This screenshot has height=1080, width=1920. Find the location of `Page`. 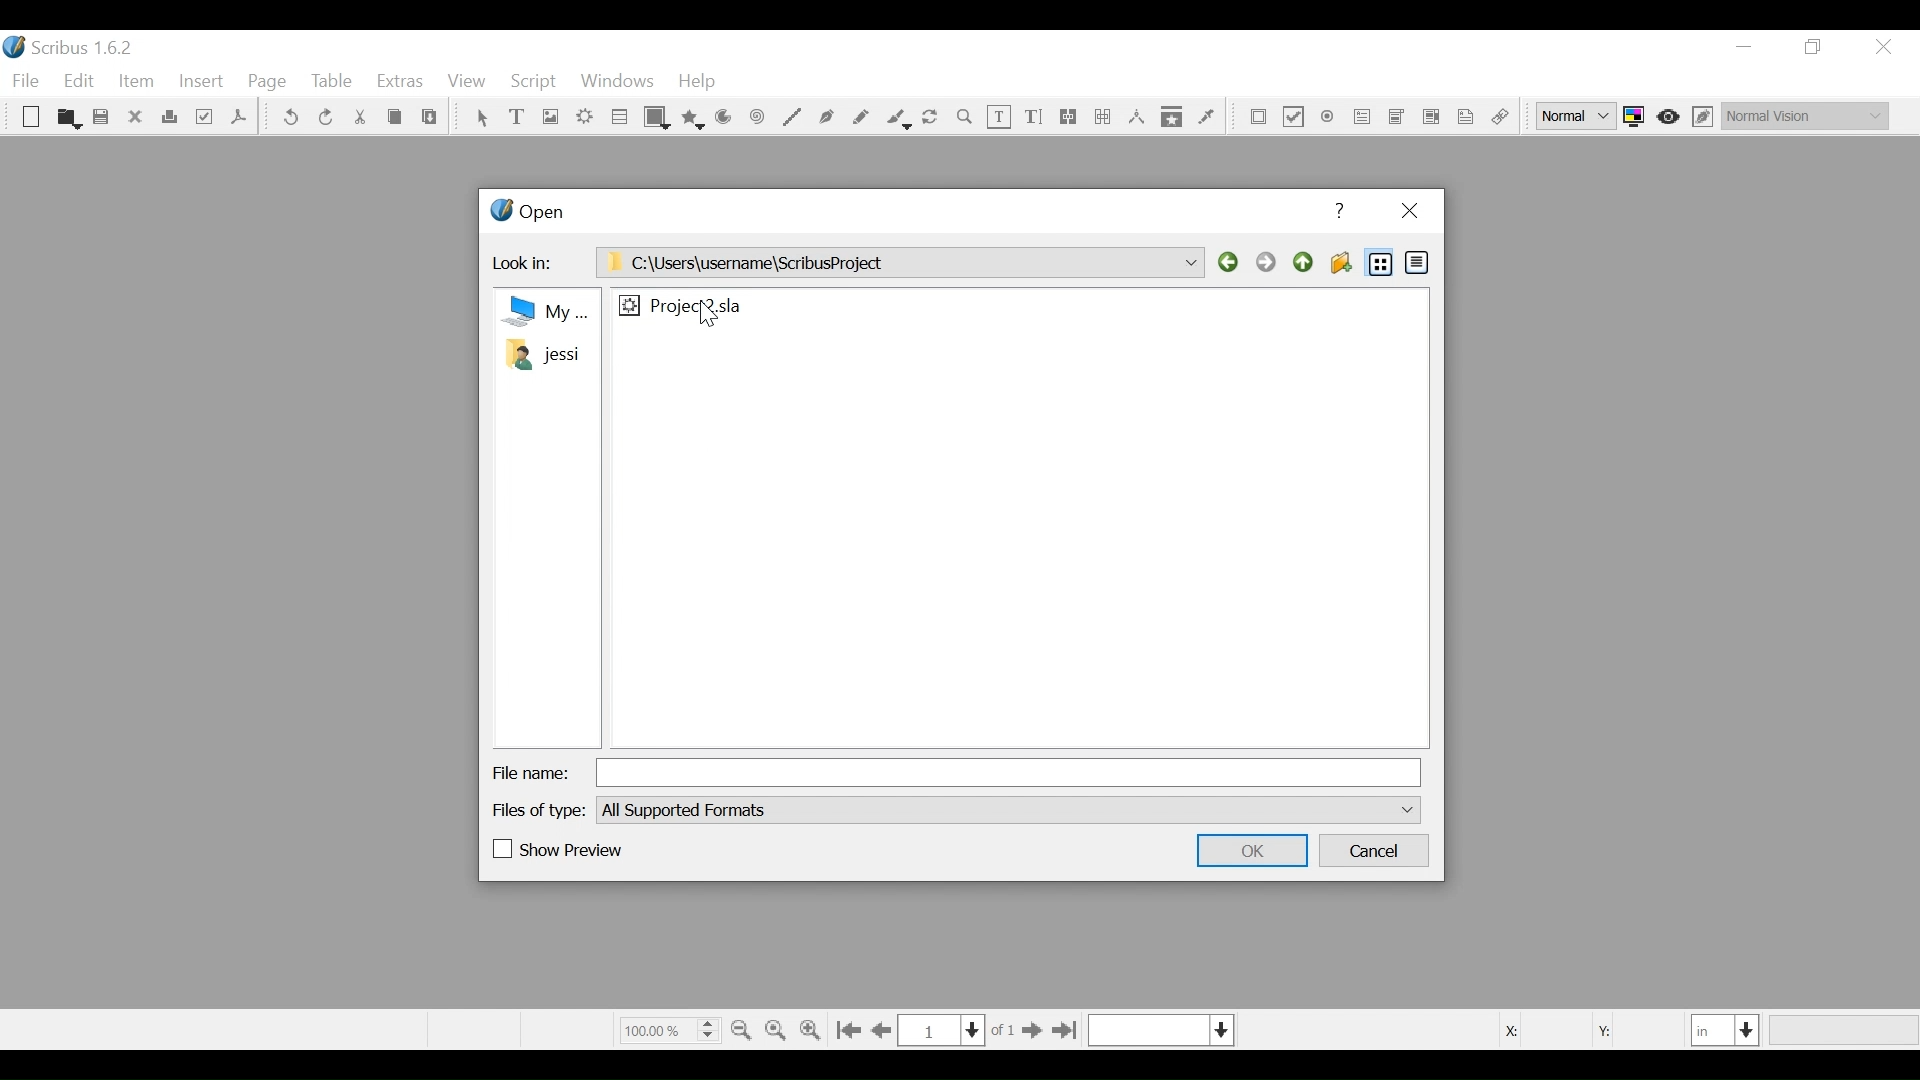

Page is located at coordinates (268, 83).